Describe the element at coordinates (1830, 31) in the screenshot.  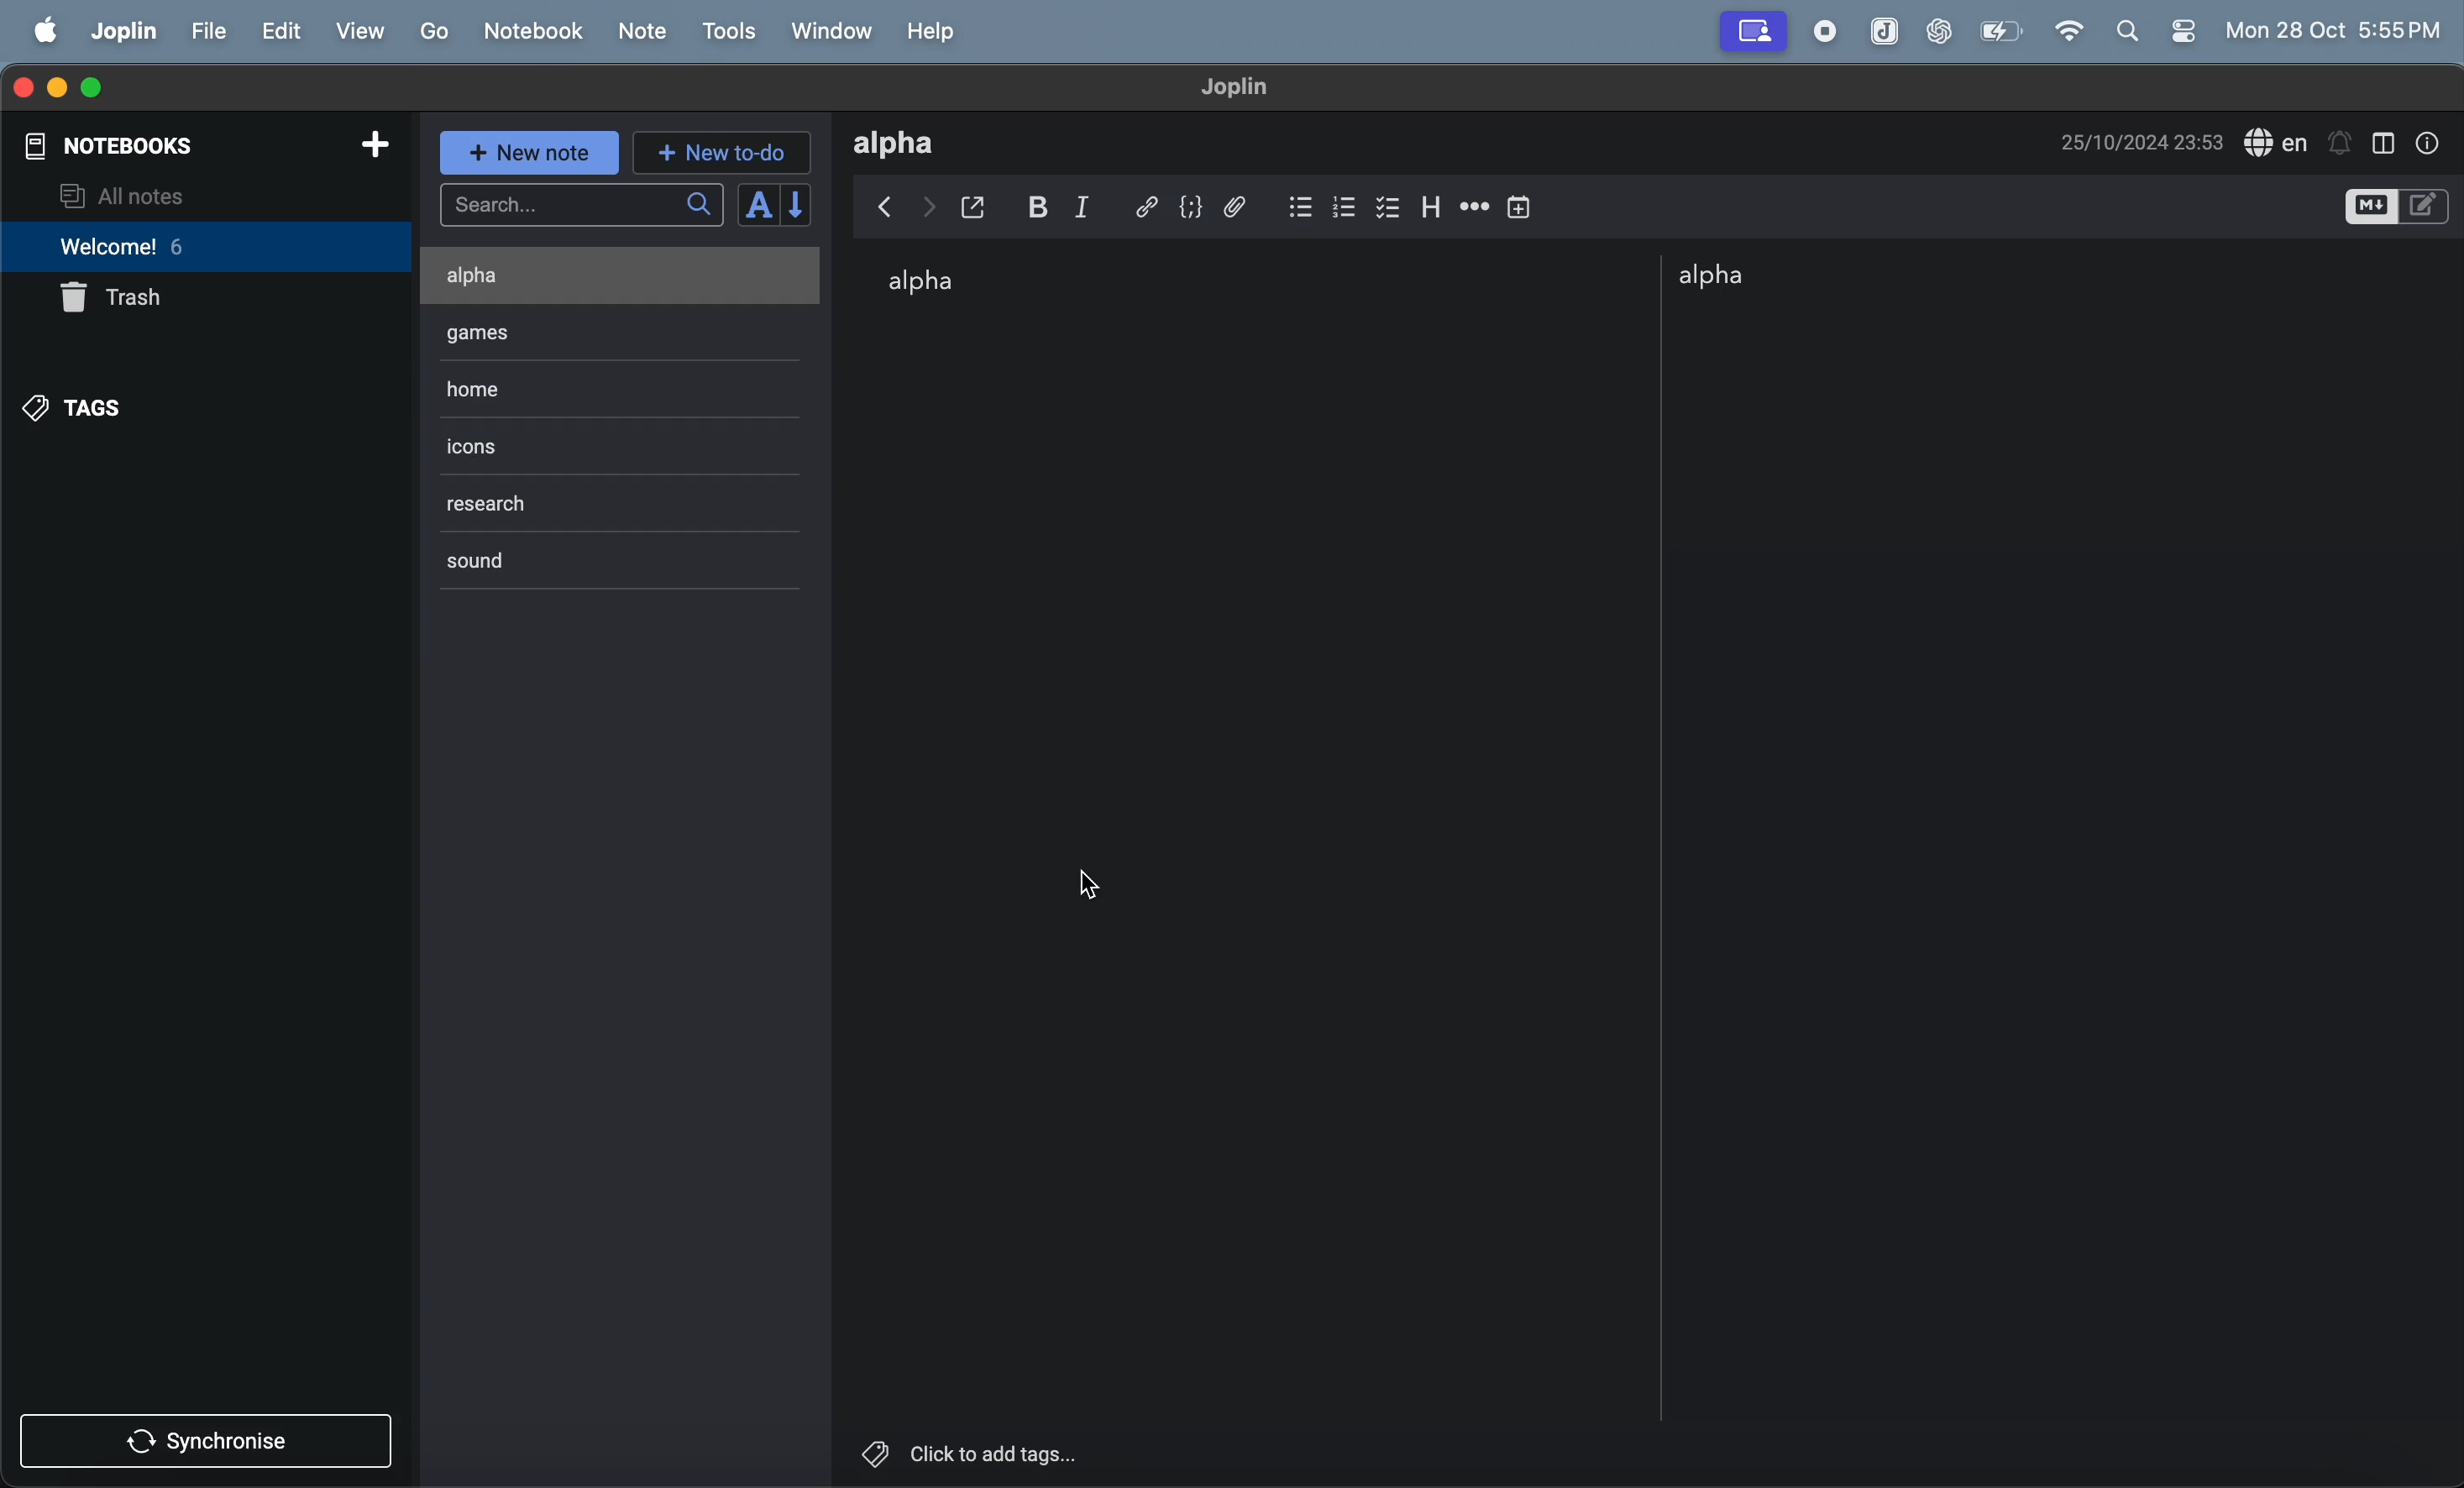
I see `record` at that location.